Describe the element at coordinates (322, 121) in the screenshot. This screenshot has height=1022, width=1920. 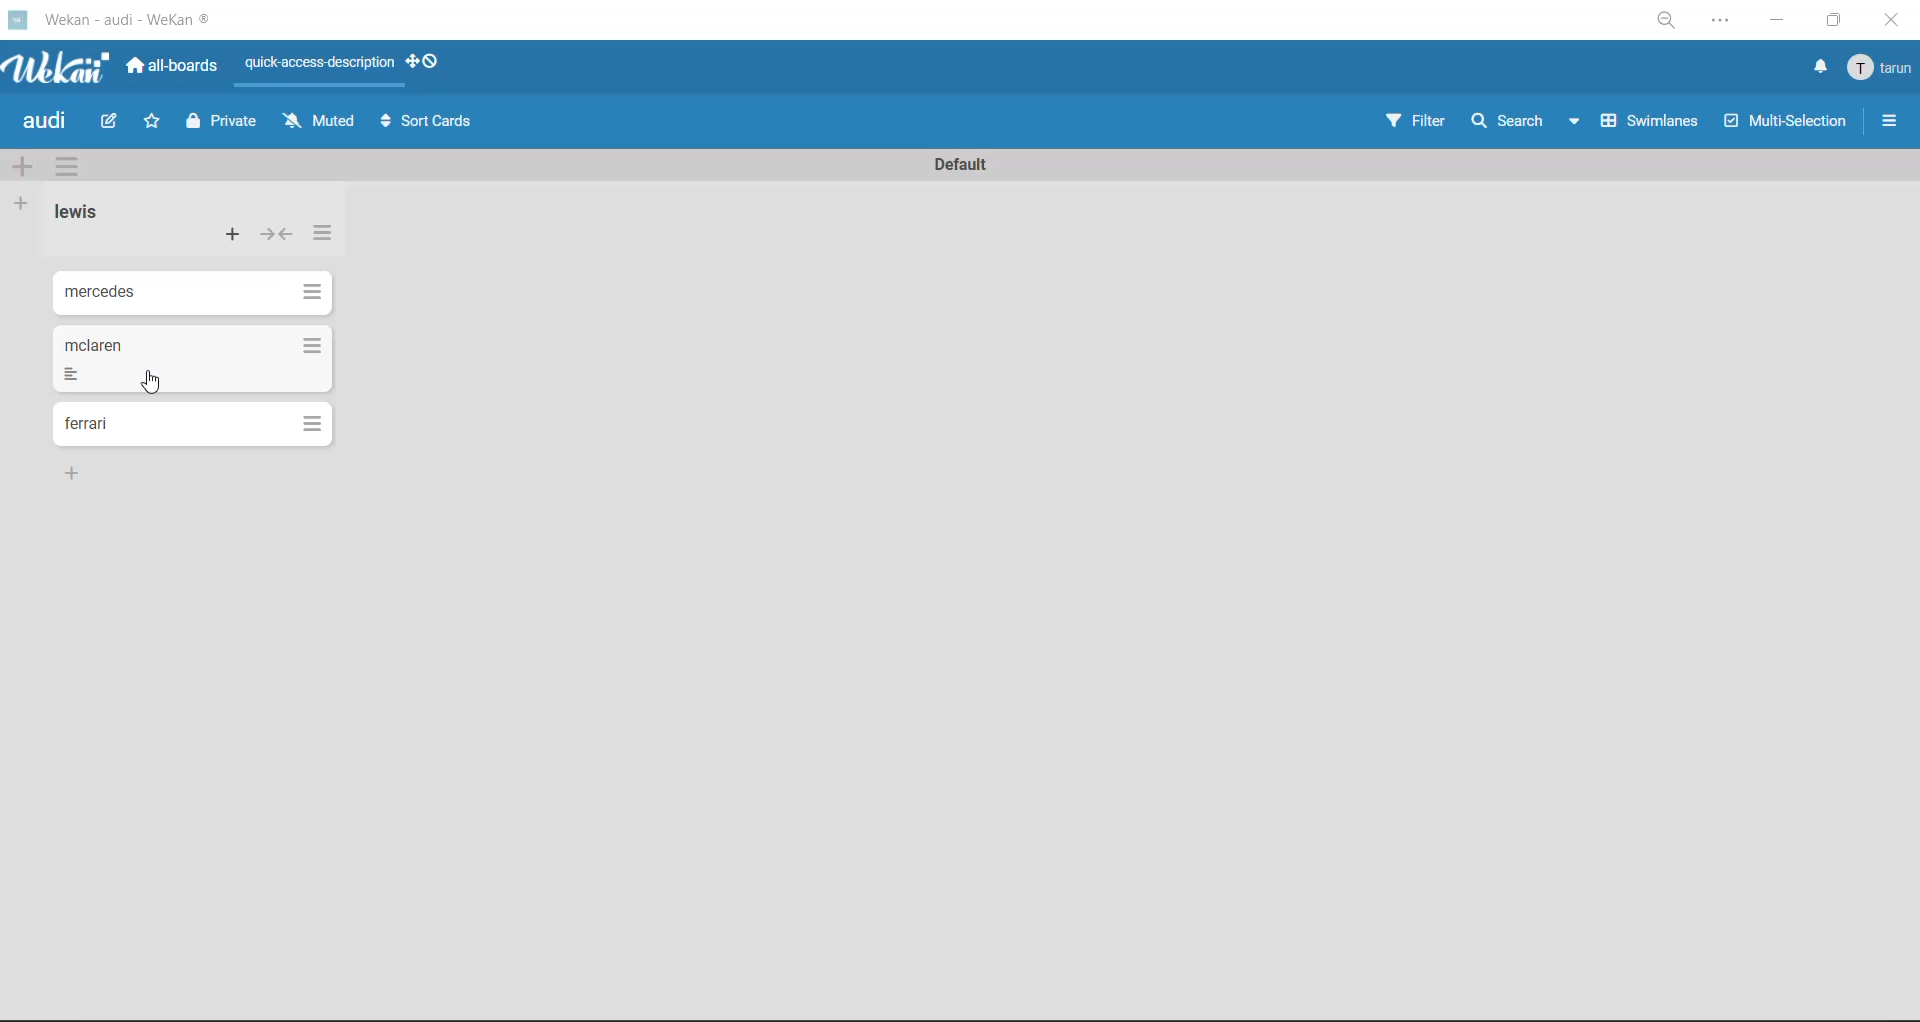
I see `muted` at that location.